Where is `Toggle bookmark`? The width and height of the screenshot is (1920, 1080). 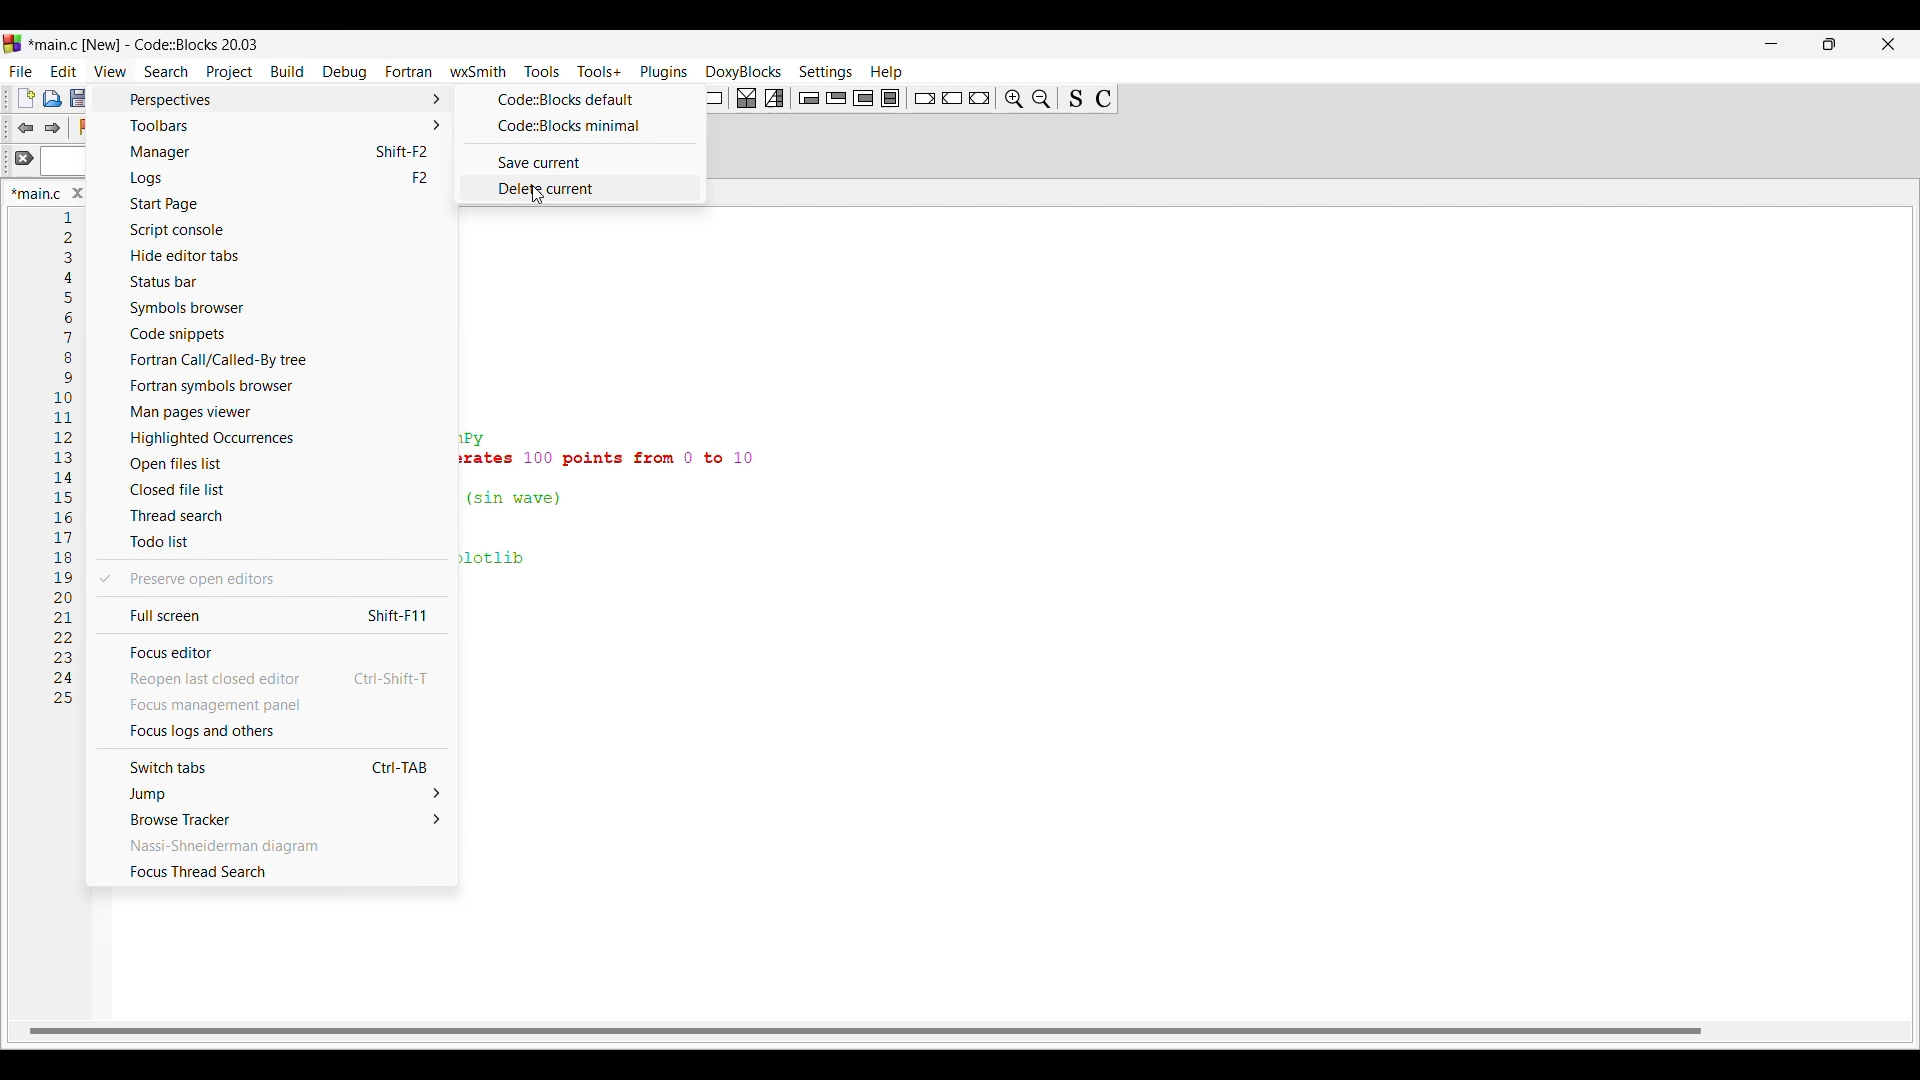
Toggle bookmark is located at coordinates (86, 127).